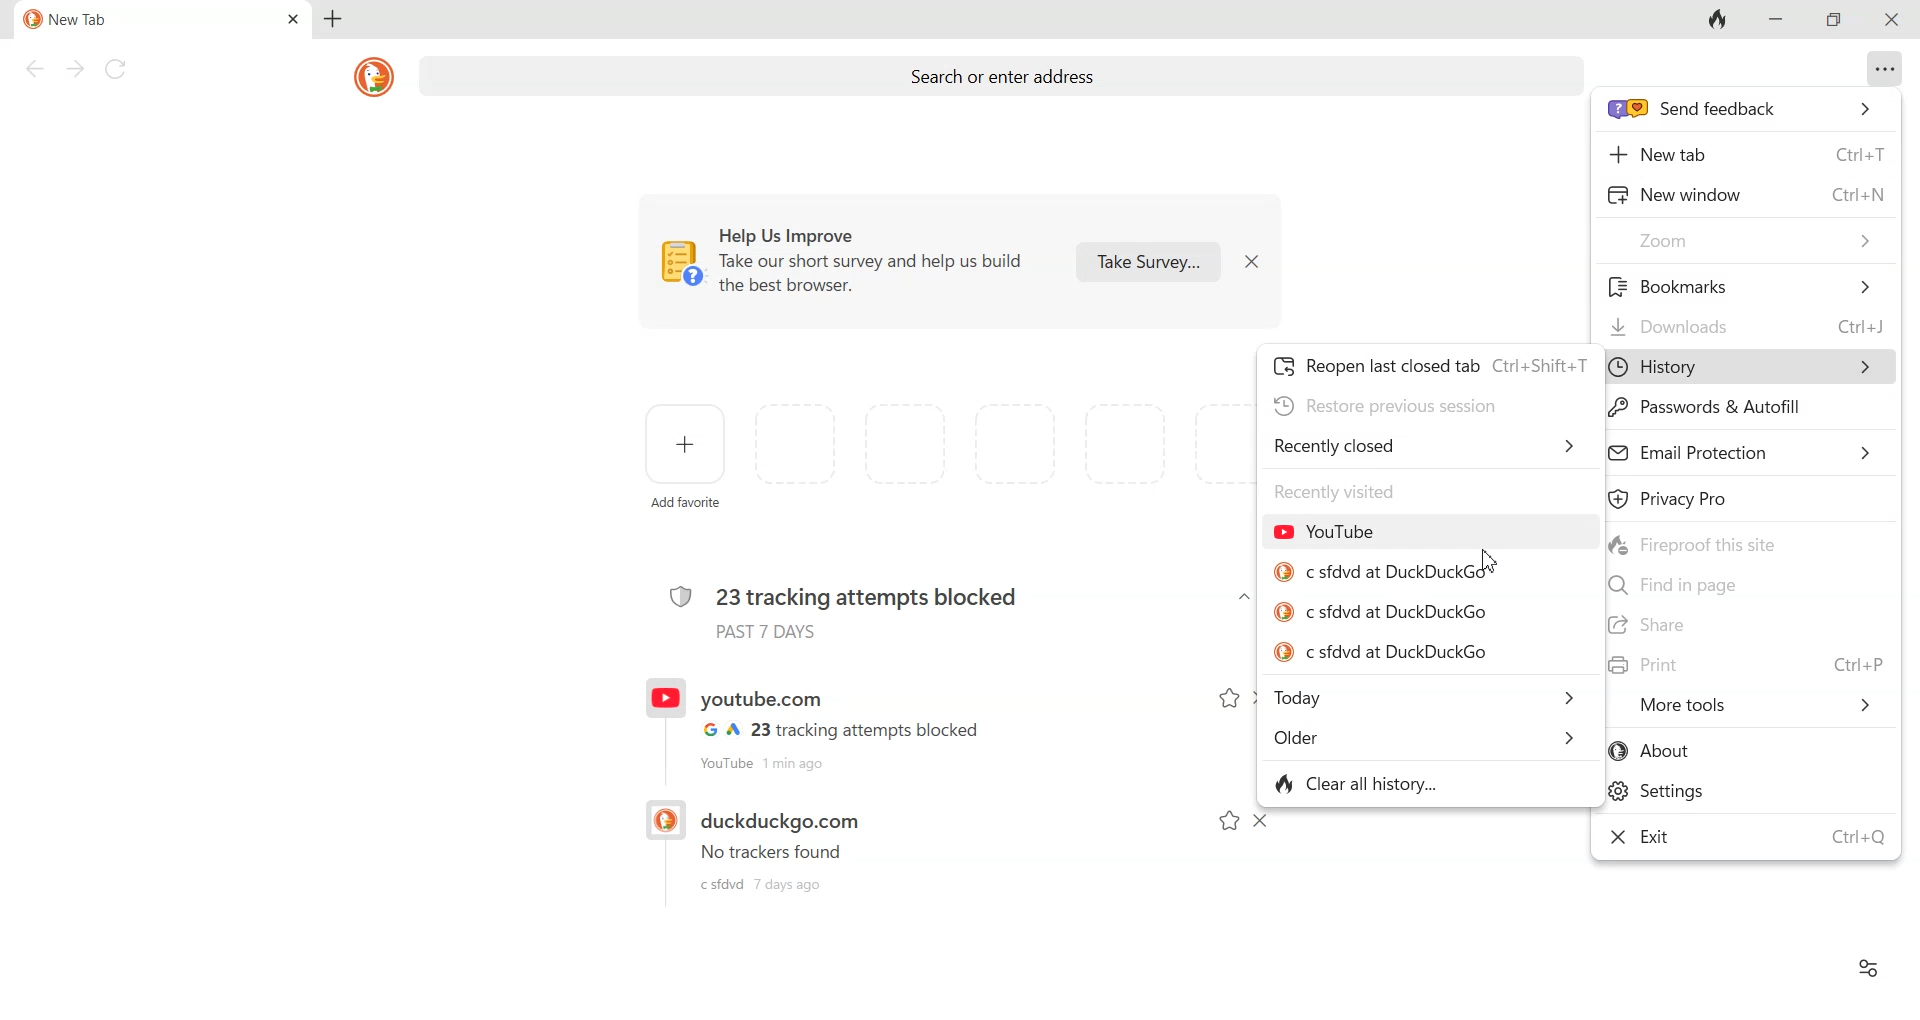 The height and width of the screenshot is (1020, 1920). What do you see at coordinates (1148, 260) in the screenshot?
I see `Take survey...` at bounding box center [1148, 260].